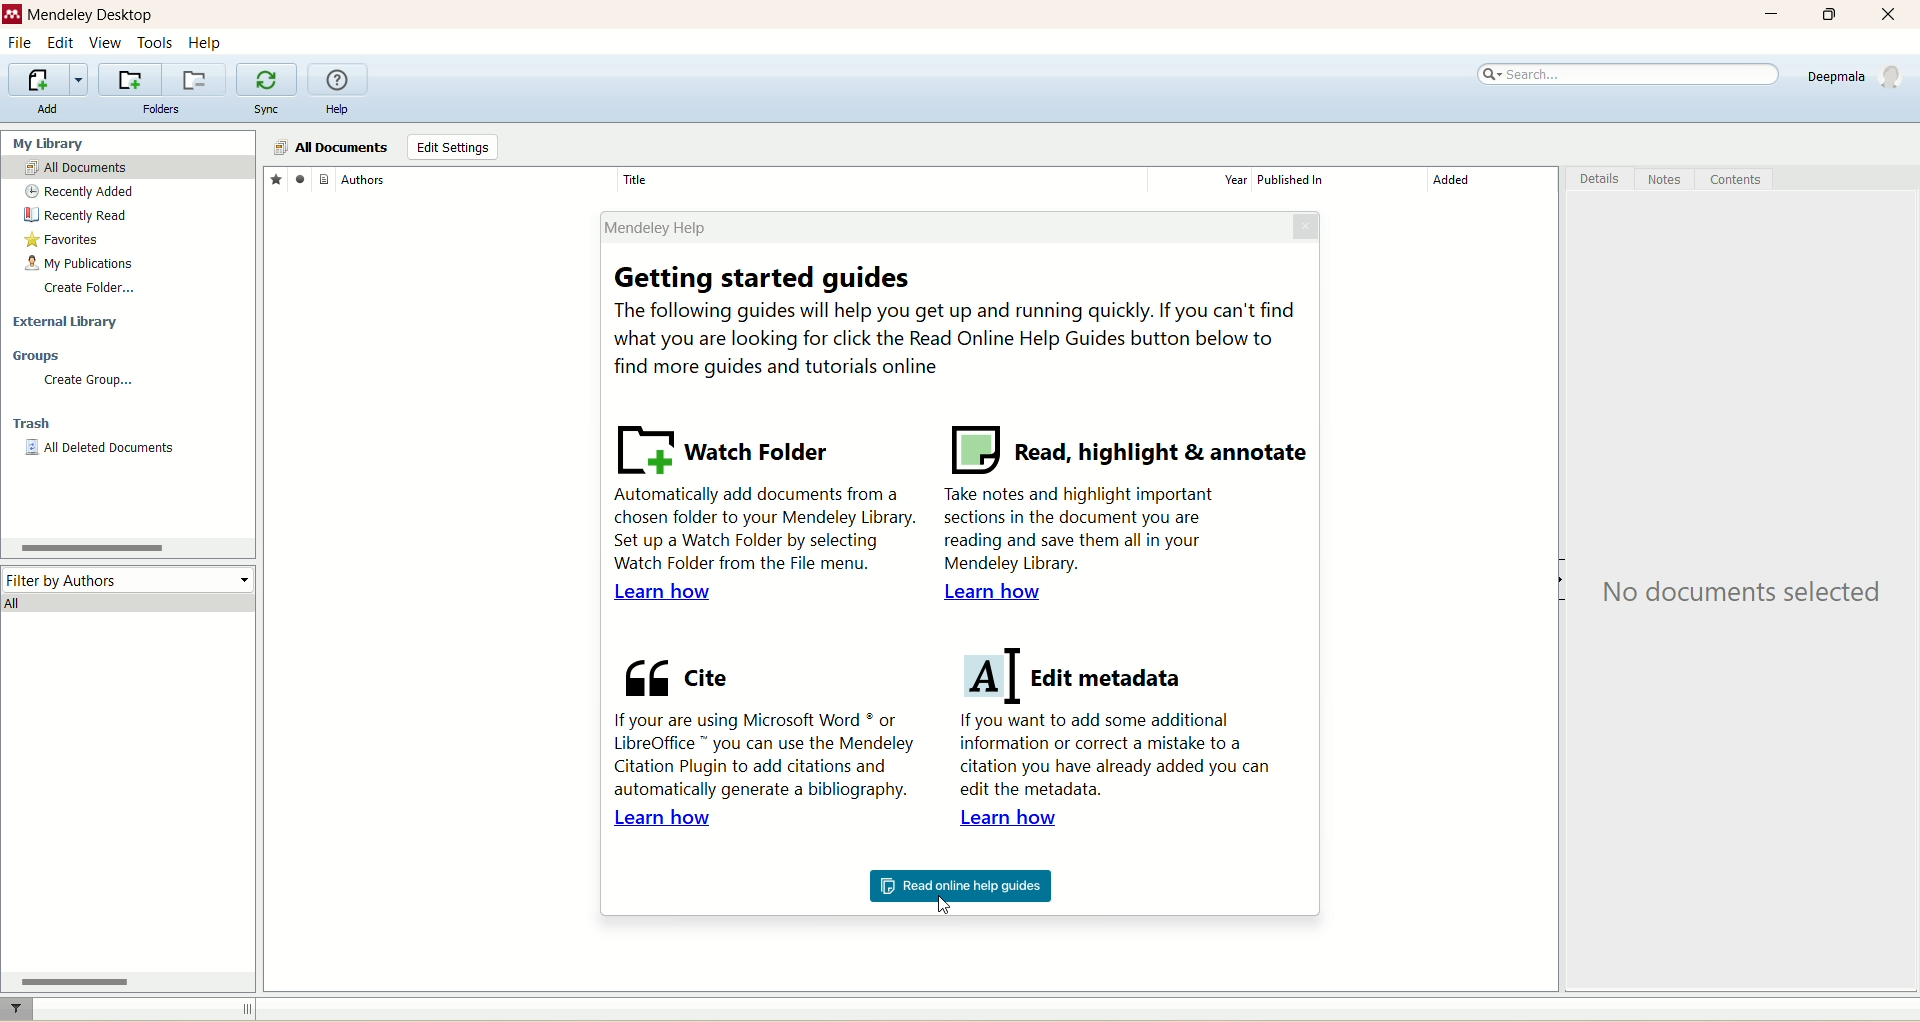 The width and height of the screenshot is (1920, 1022). Describe the element at coordinates (1018, 820) in the screenshot. I see `Learn how` at that location.